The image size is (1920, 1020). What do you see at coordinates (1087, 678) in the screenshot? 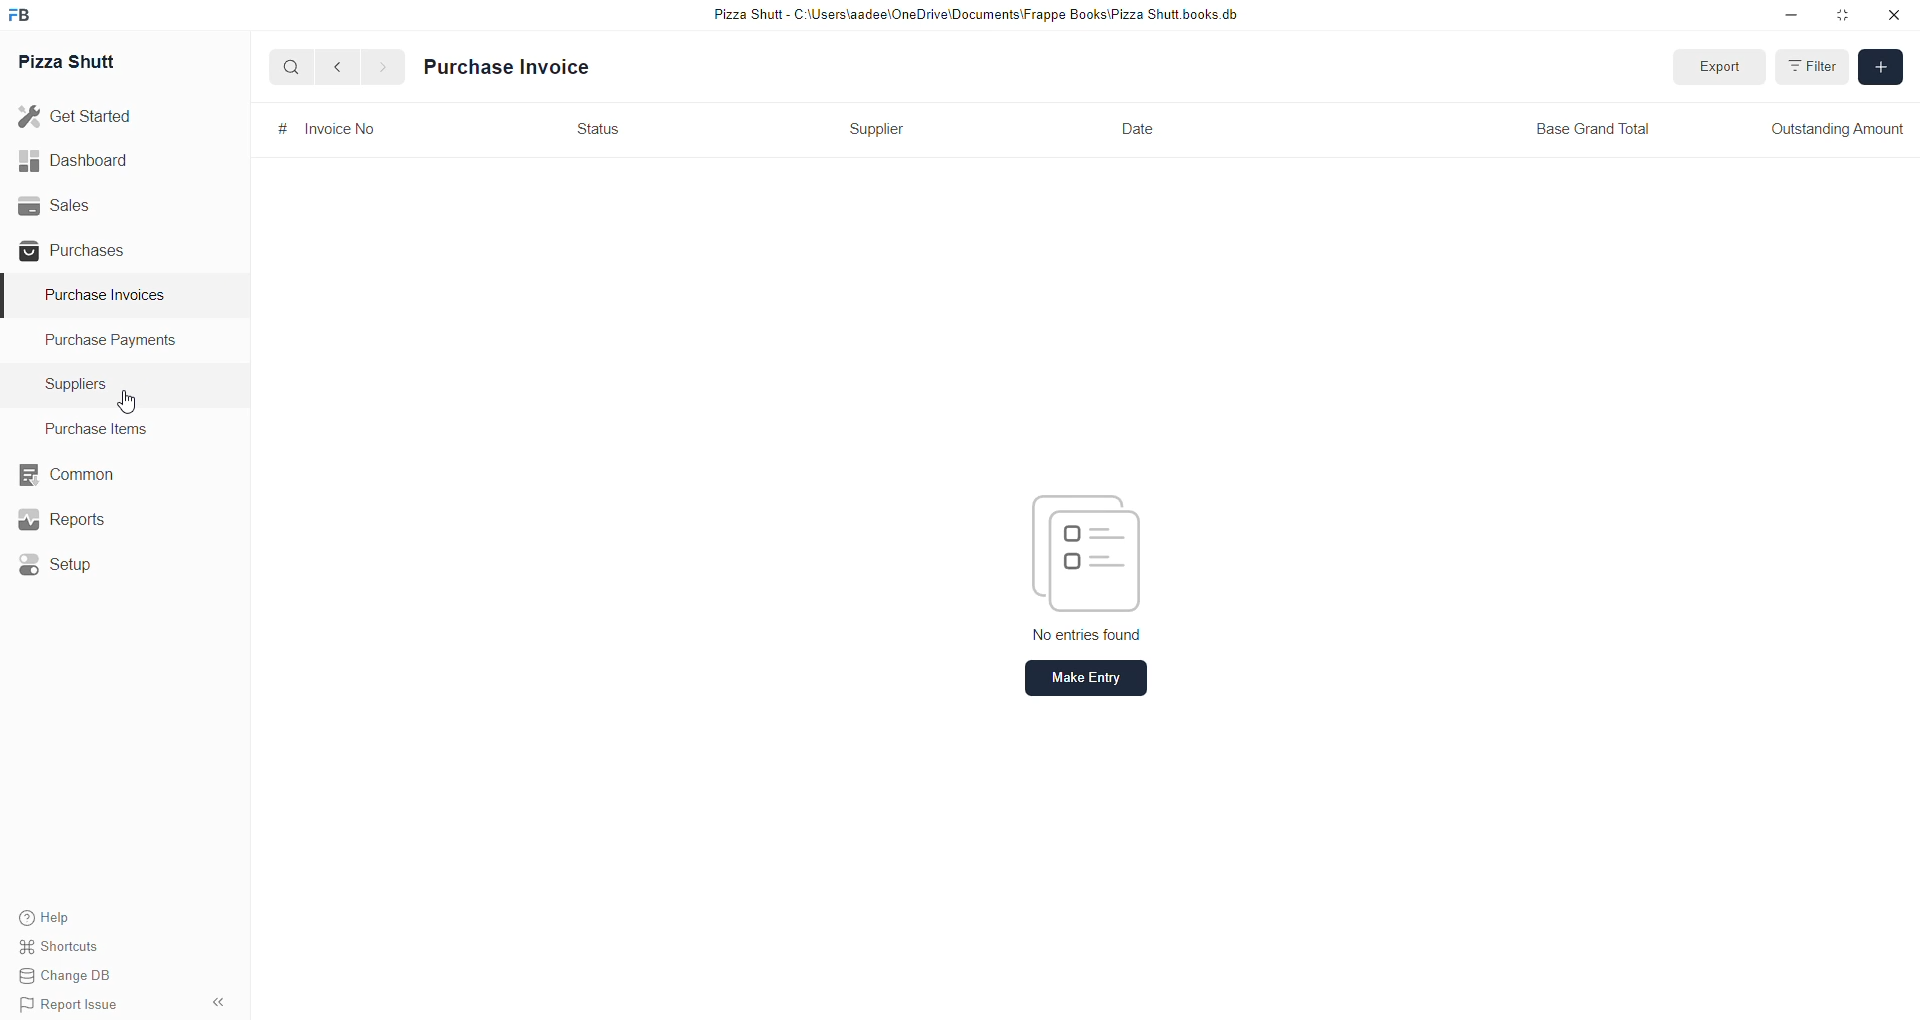
I see ` Make Entry` at bounding box center [1087, 678].